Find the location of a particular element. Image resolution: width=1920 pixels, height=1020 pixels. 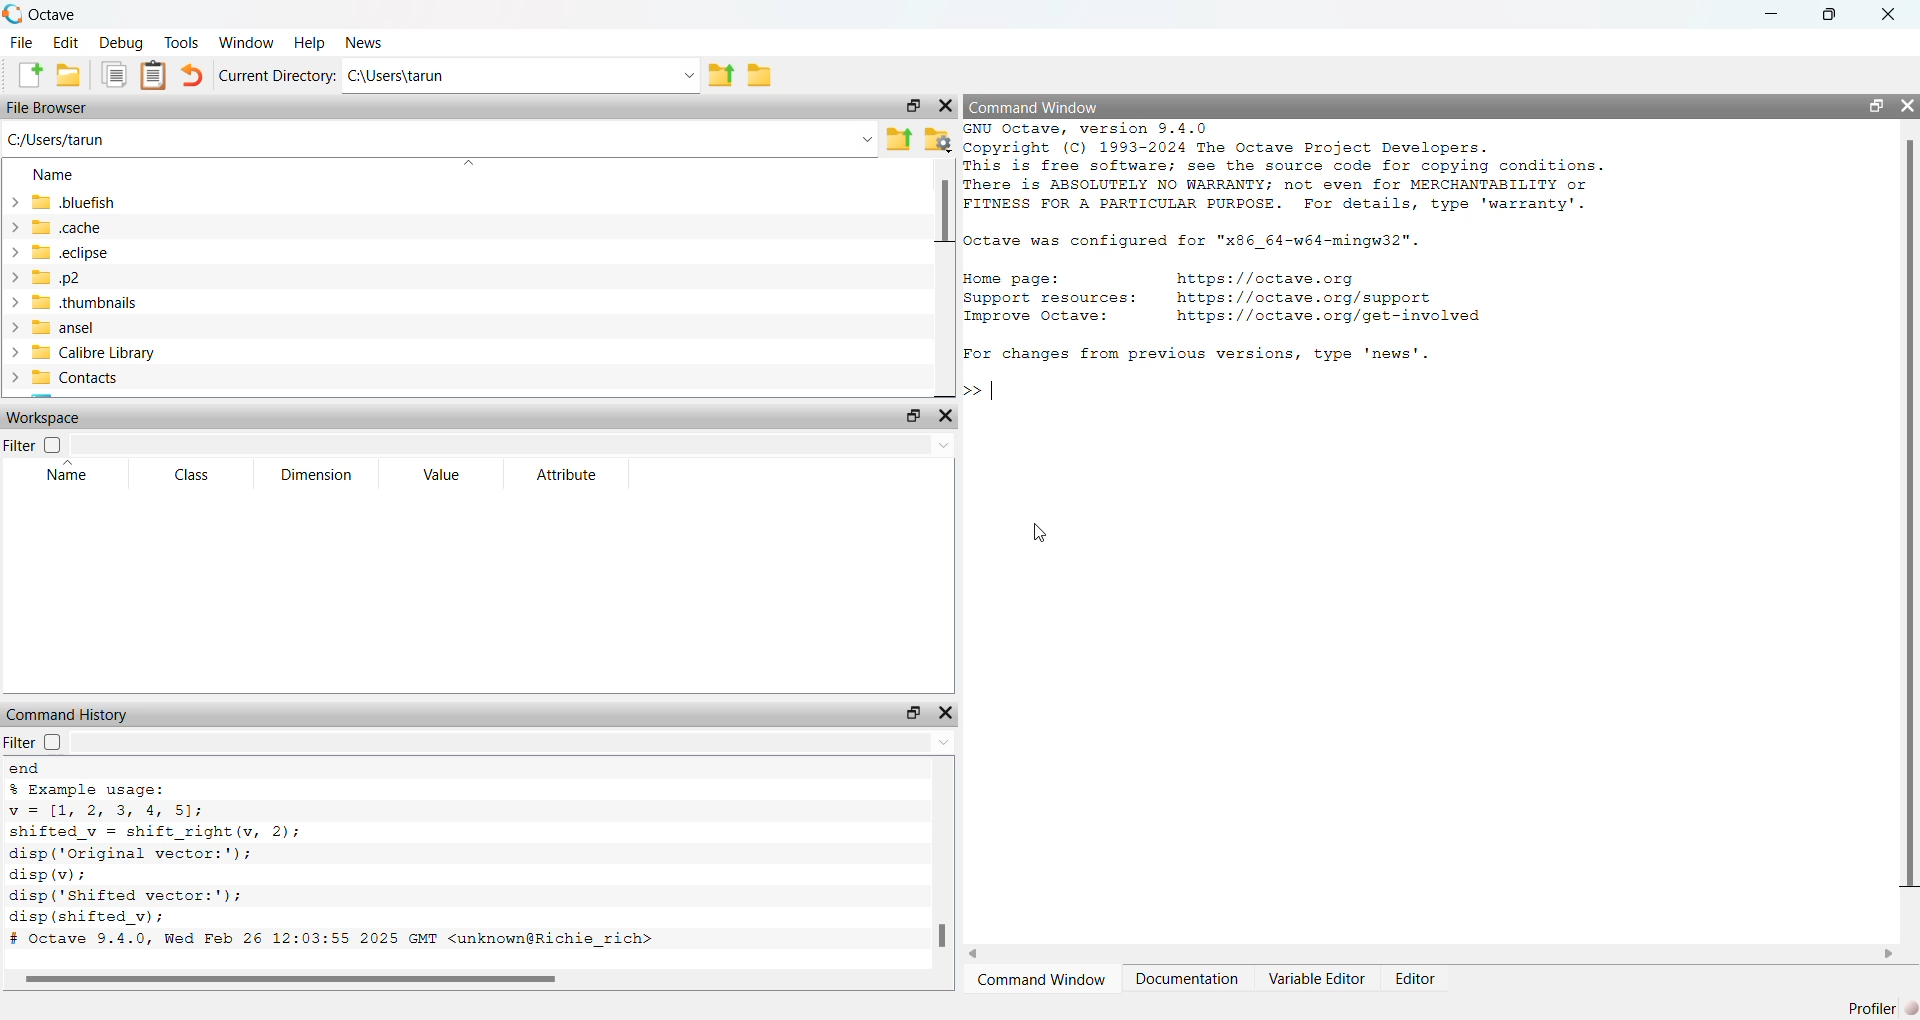

name is located at coordinates (56, 175).